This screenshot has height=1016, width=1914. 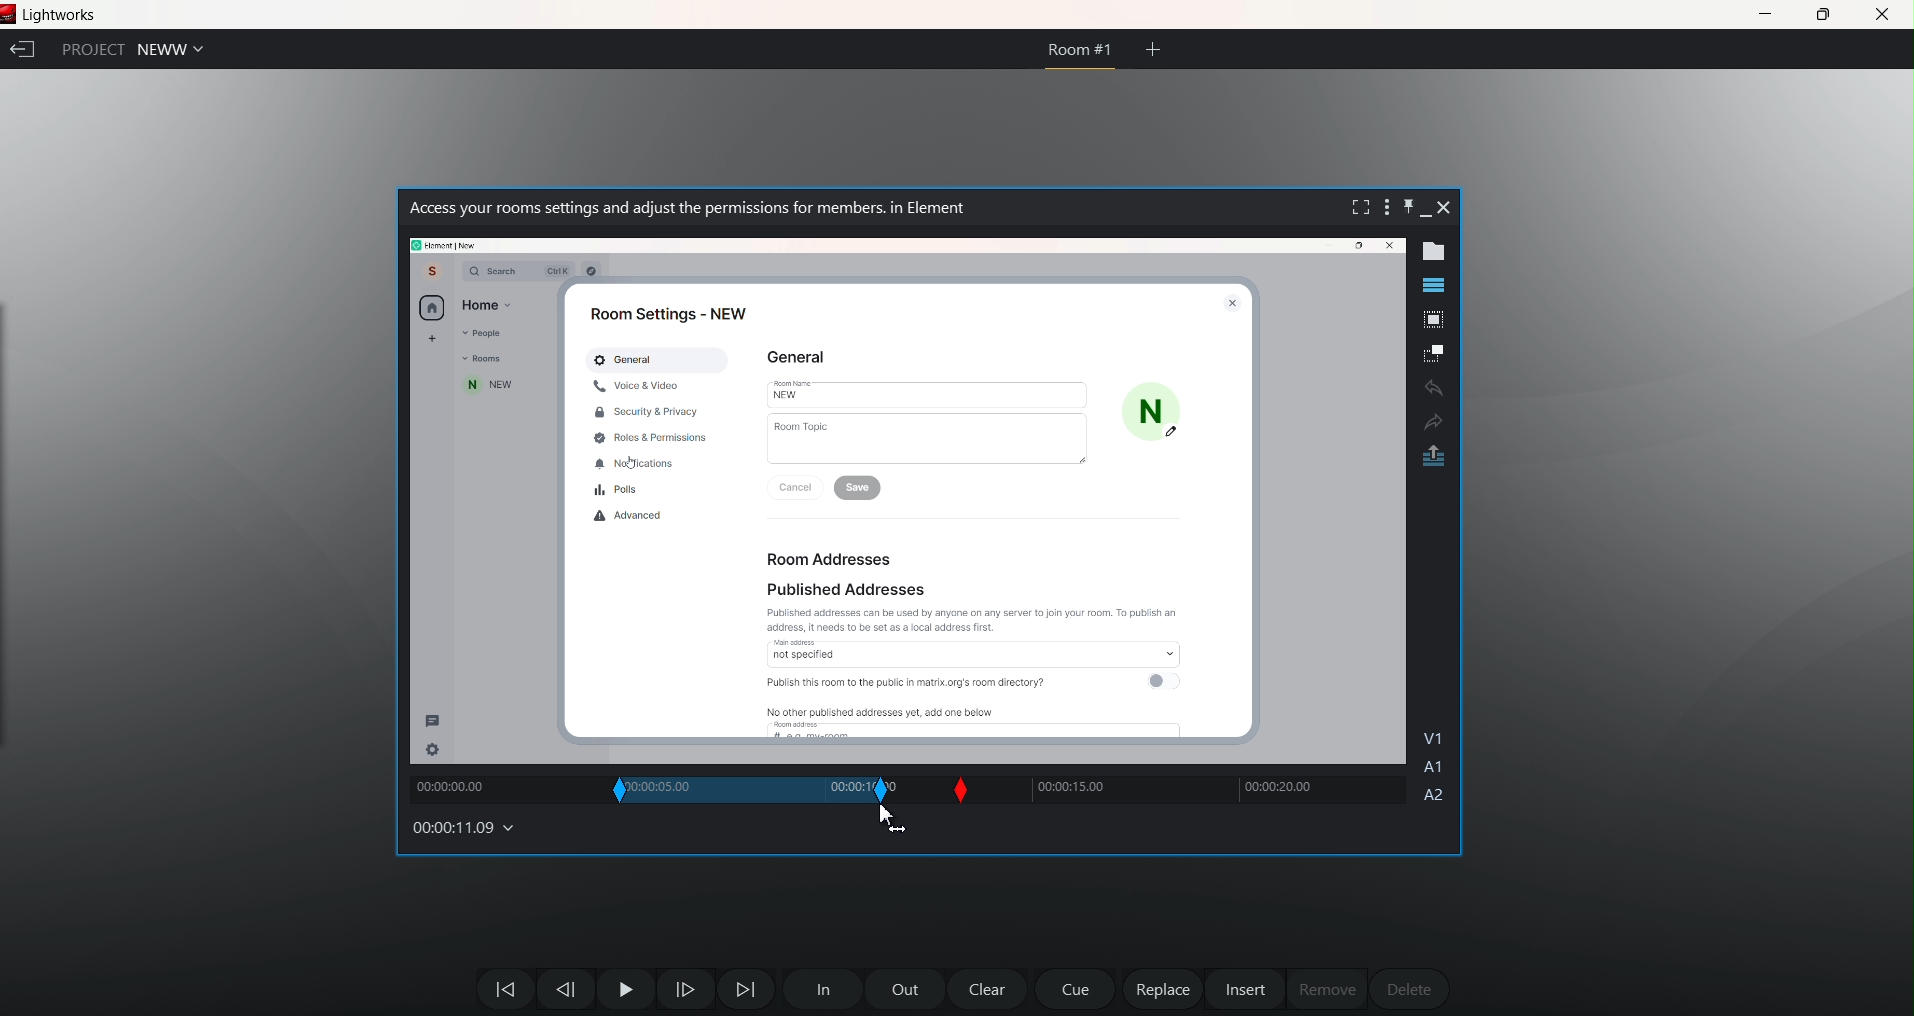 I want to click on Published Addresses, so click(x=843, y=588).